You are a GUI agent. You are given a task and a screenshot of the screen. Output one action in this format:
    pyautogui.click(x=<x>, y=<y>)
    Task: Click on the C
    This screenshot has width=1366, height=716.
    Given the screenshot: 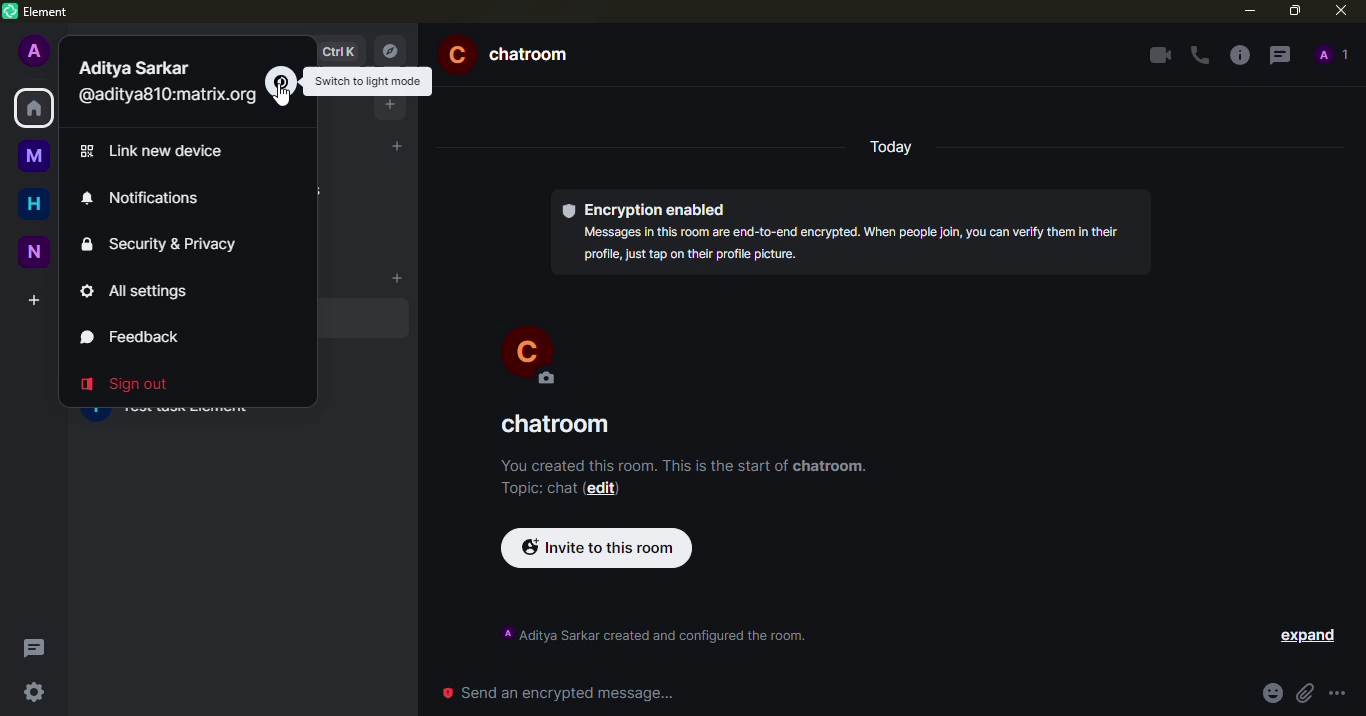 What is the action you would take?
    pyautogui.click(x=540, y=356)
    